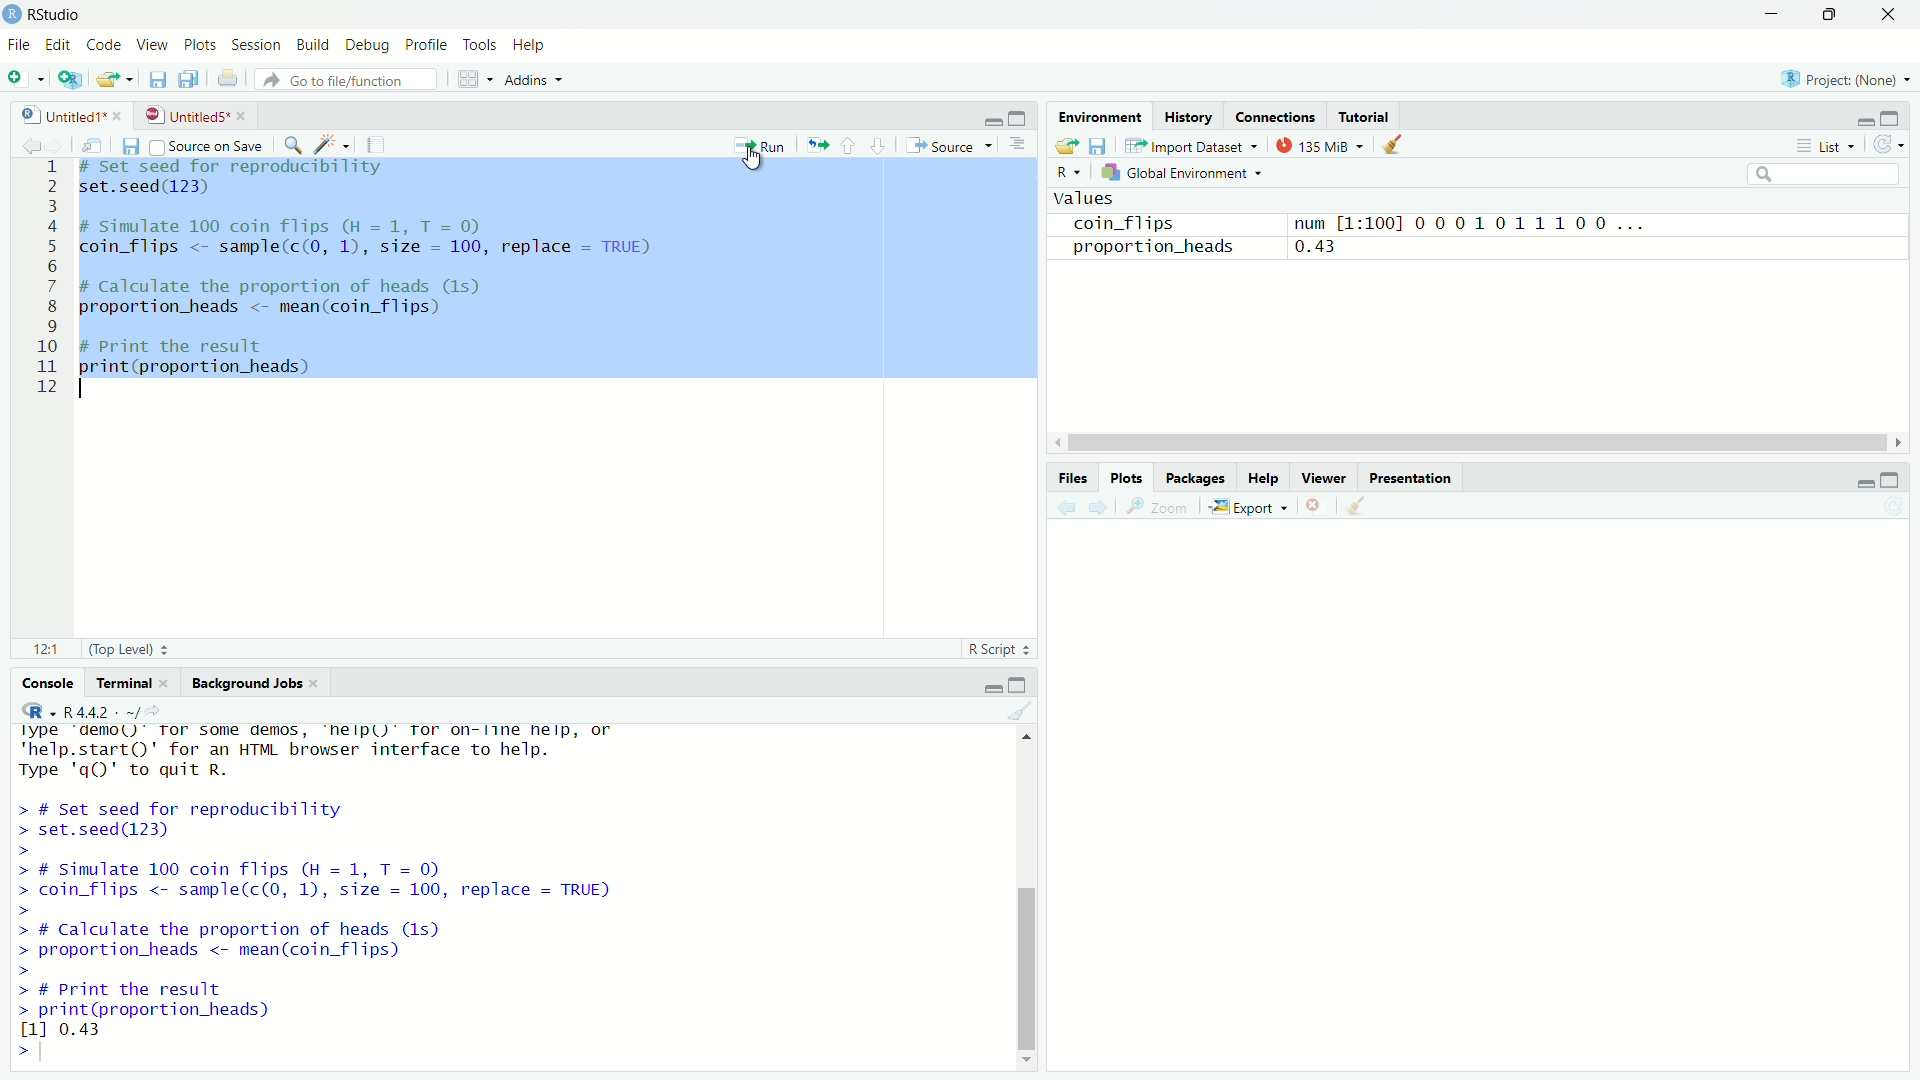  What do you see at coordinates (198, 45) in the screenshot?
I see `plots` at bounding box center [198, 45].